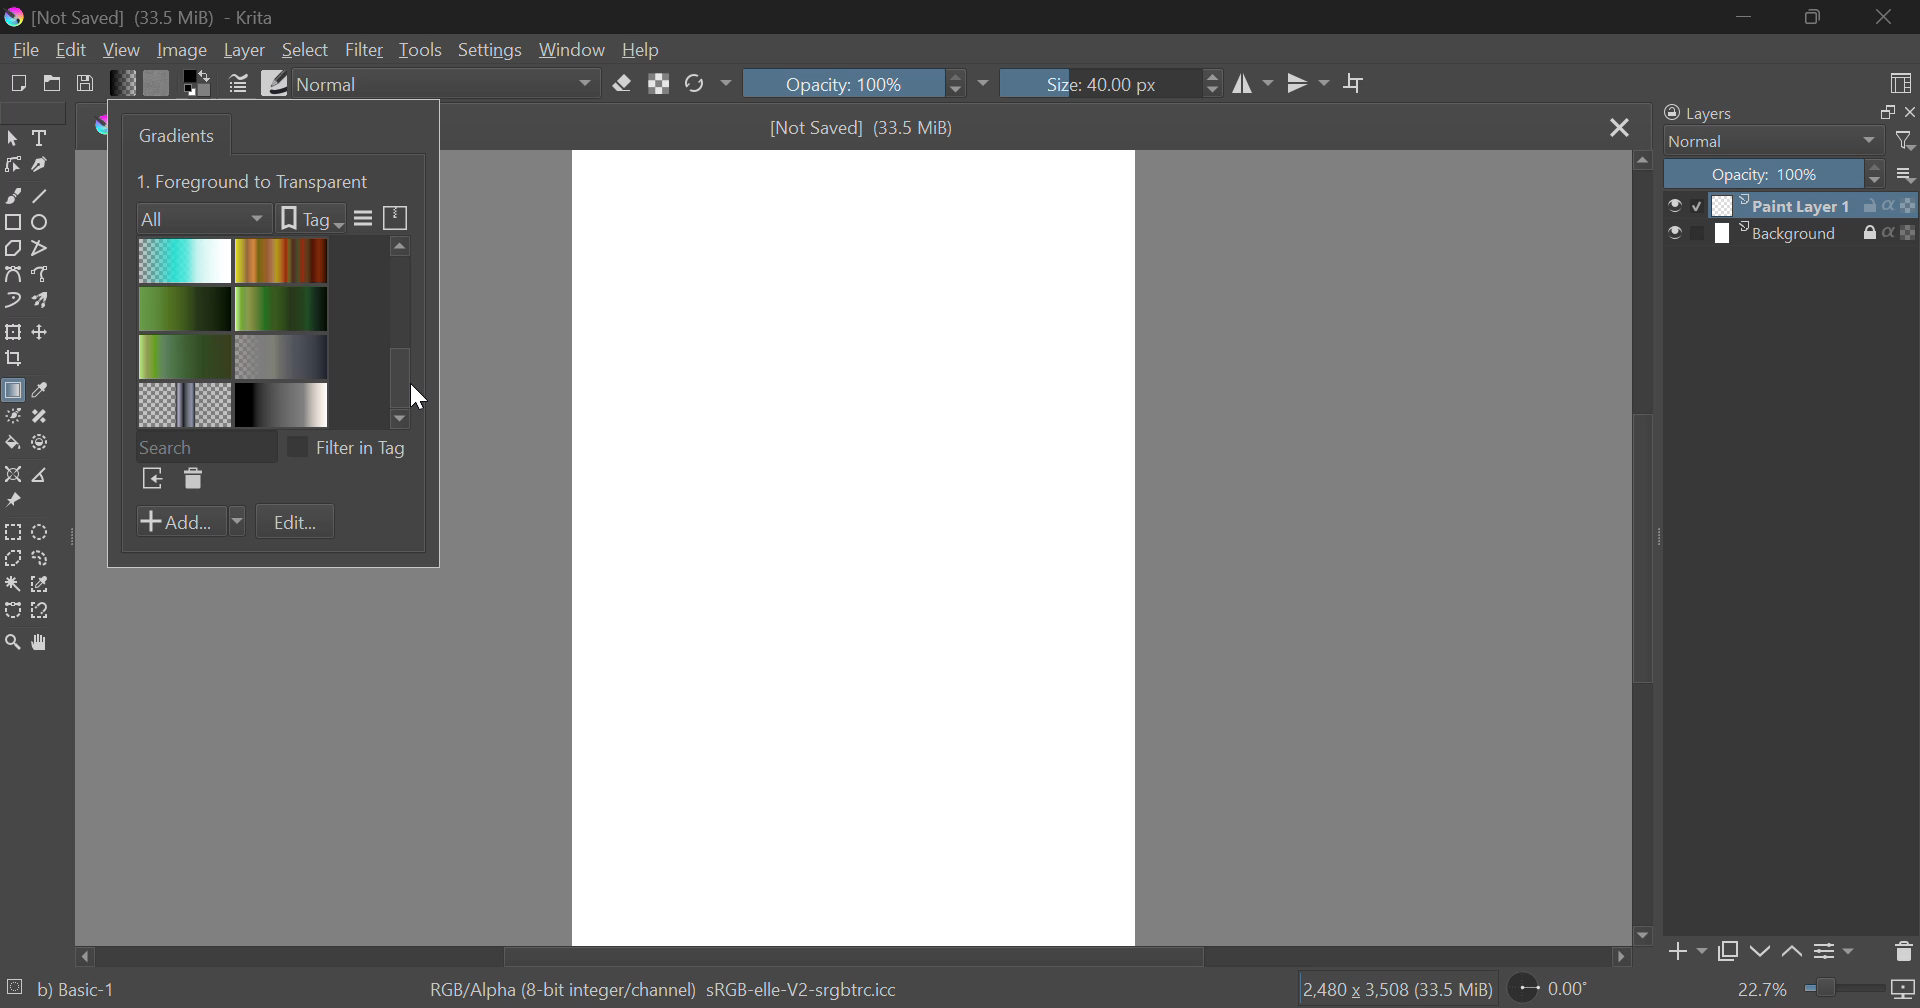 This screenshot has width=1920, height=1008. What do you see at coordinates (1784, 233) in the screenshot?
I see `Background` at bounding box center [1784, 233].